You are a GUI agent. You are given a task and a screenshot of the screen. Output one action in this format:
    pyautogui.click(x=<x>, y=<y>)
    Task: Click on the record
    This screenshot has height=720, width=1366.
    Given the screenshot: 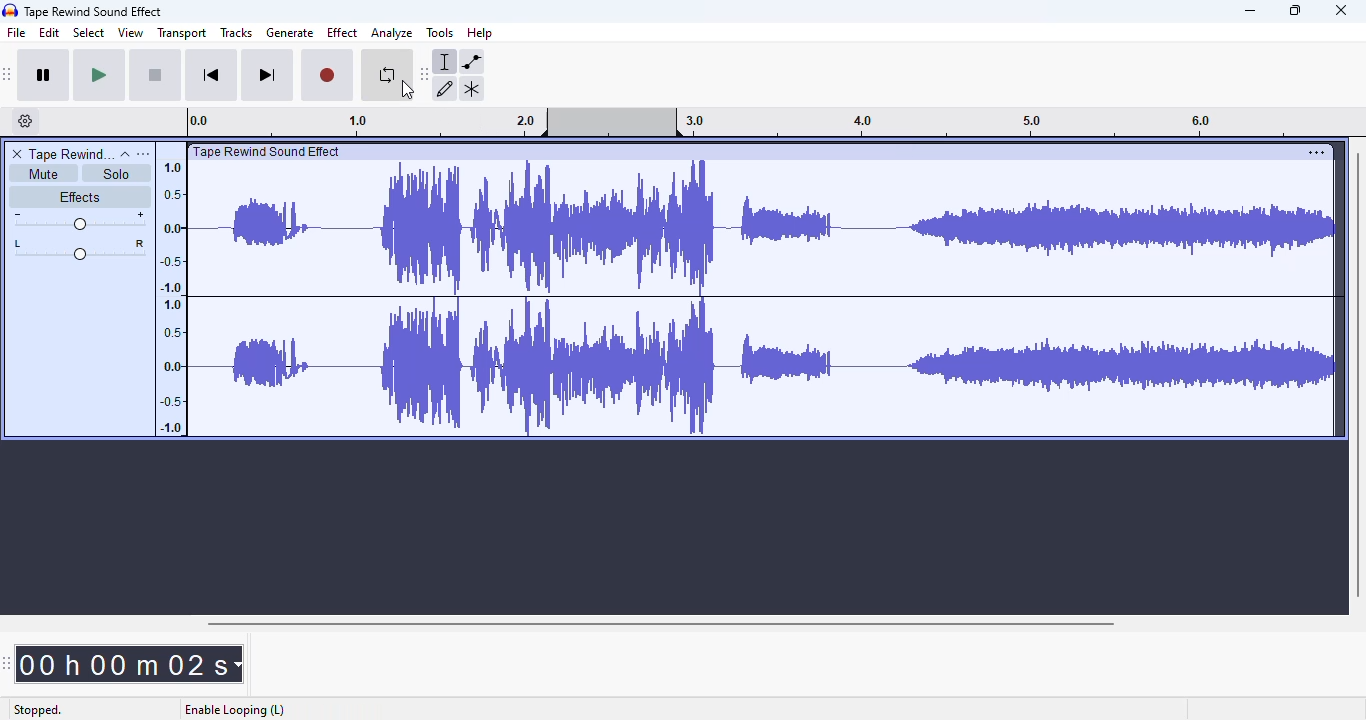 What is the action you would take?
    pyautogui.click(x=328, y=73)
    